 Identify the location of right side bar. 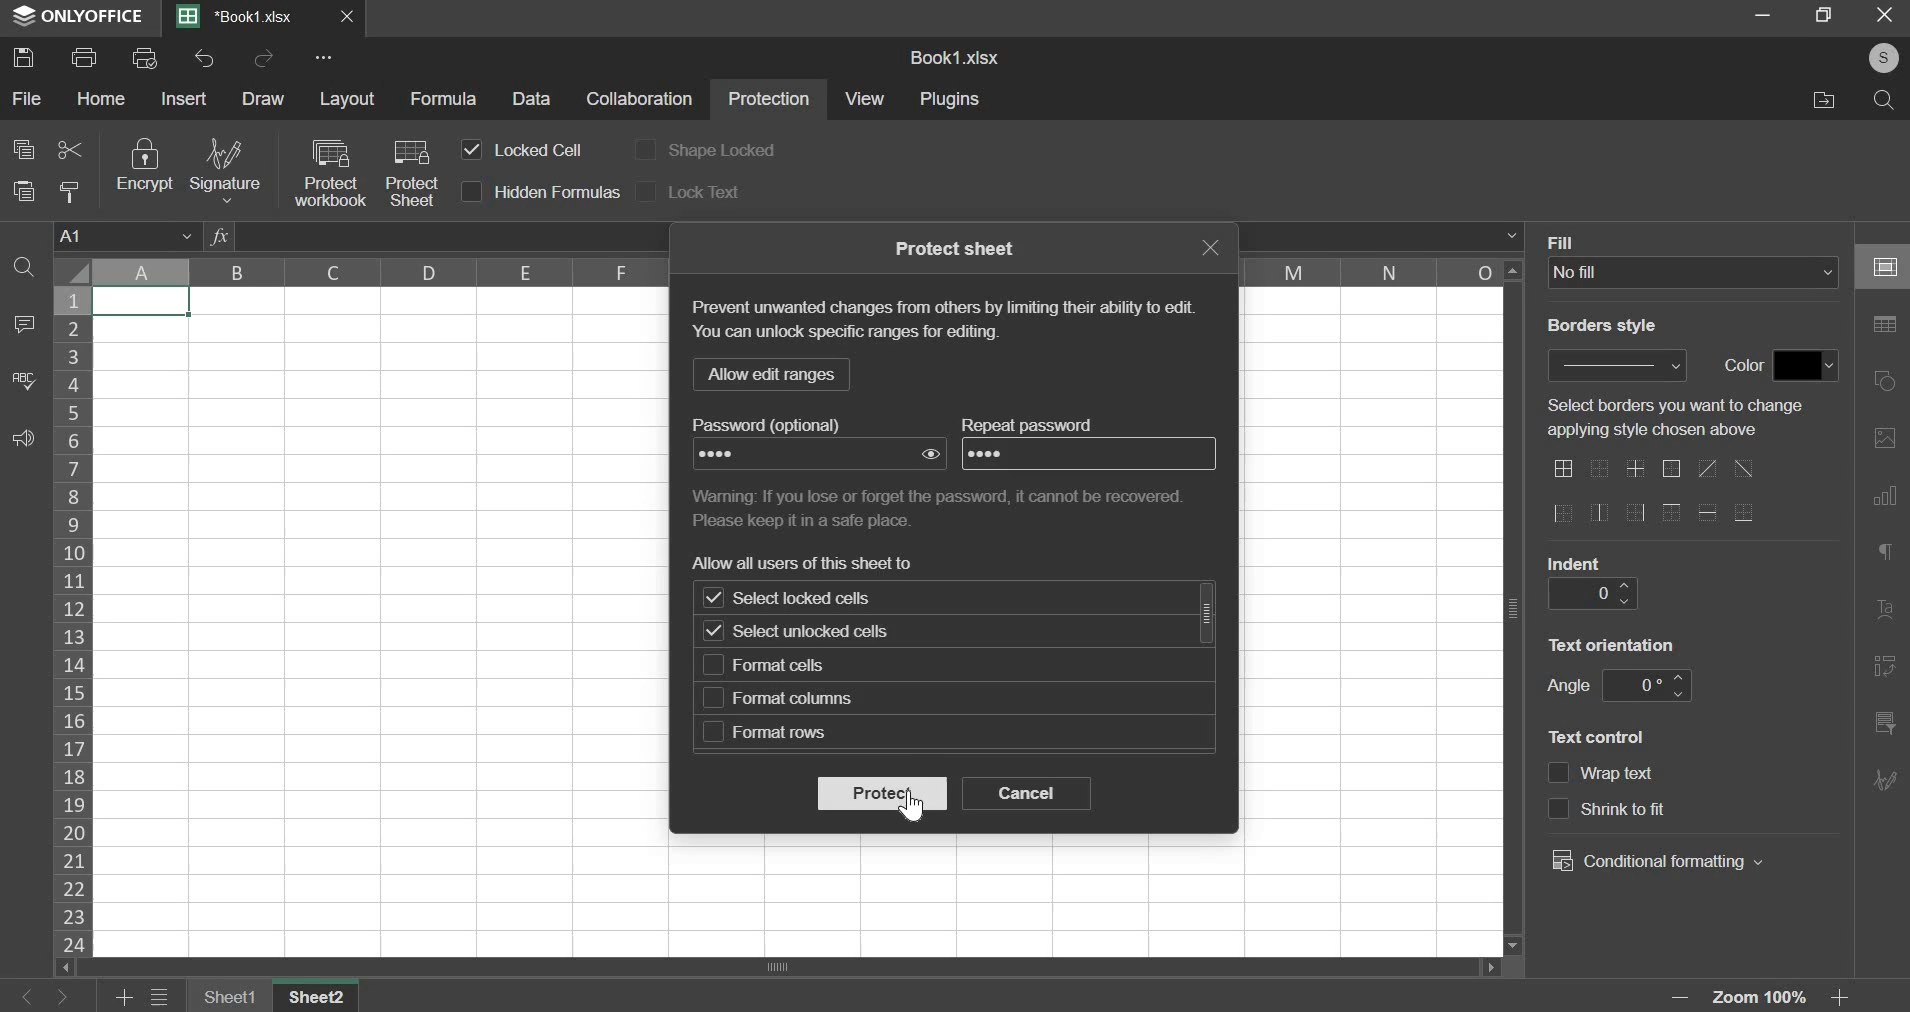
(1885, 665).